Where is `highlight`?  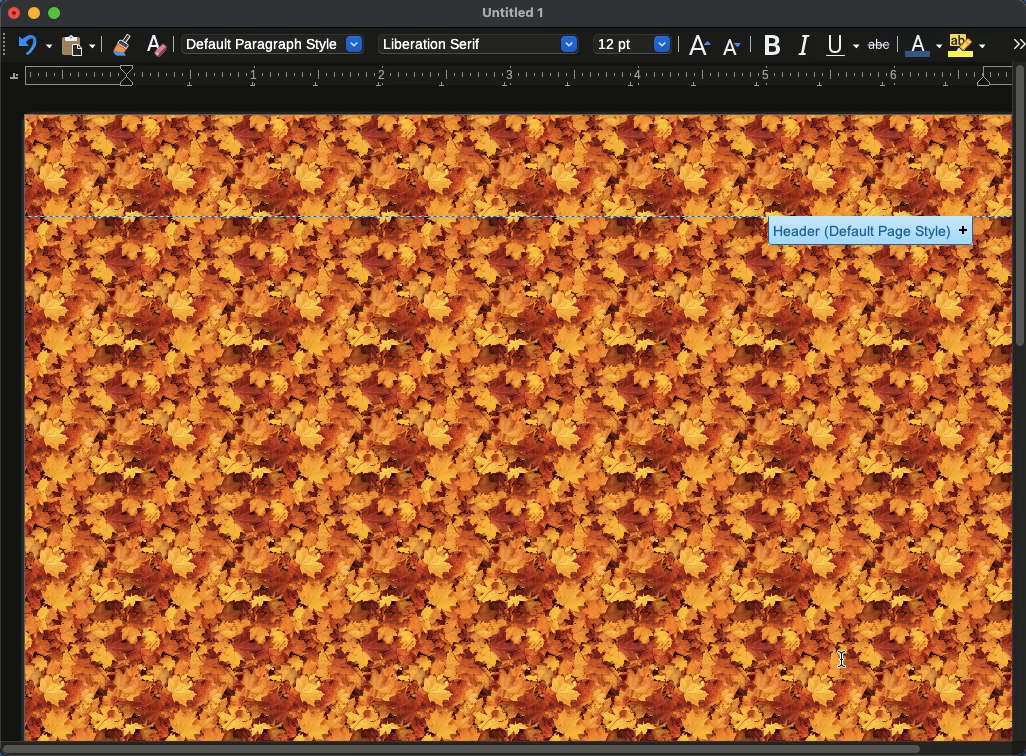 highlight is located at coordinates (966, 45).